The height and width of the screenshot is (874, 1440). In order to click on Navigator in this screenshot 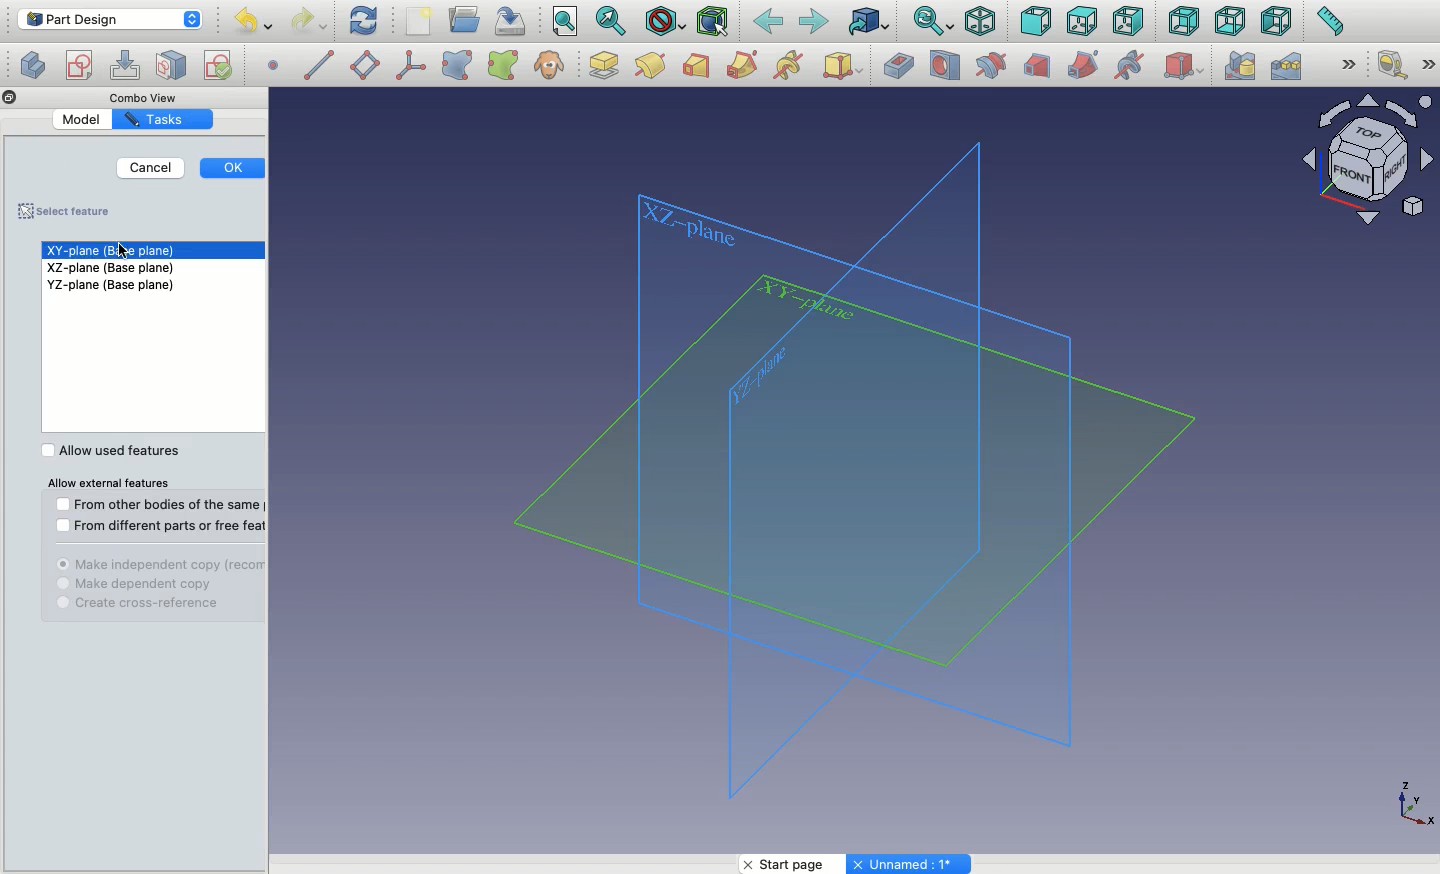, I will do `click(1368, 159)`.